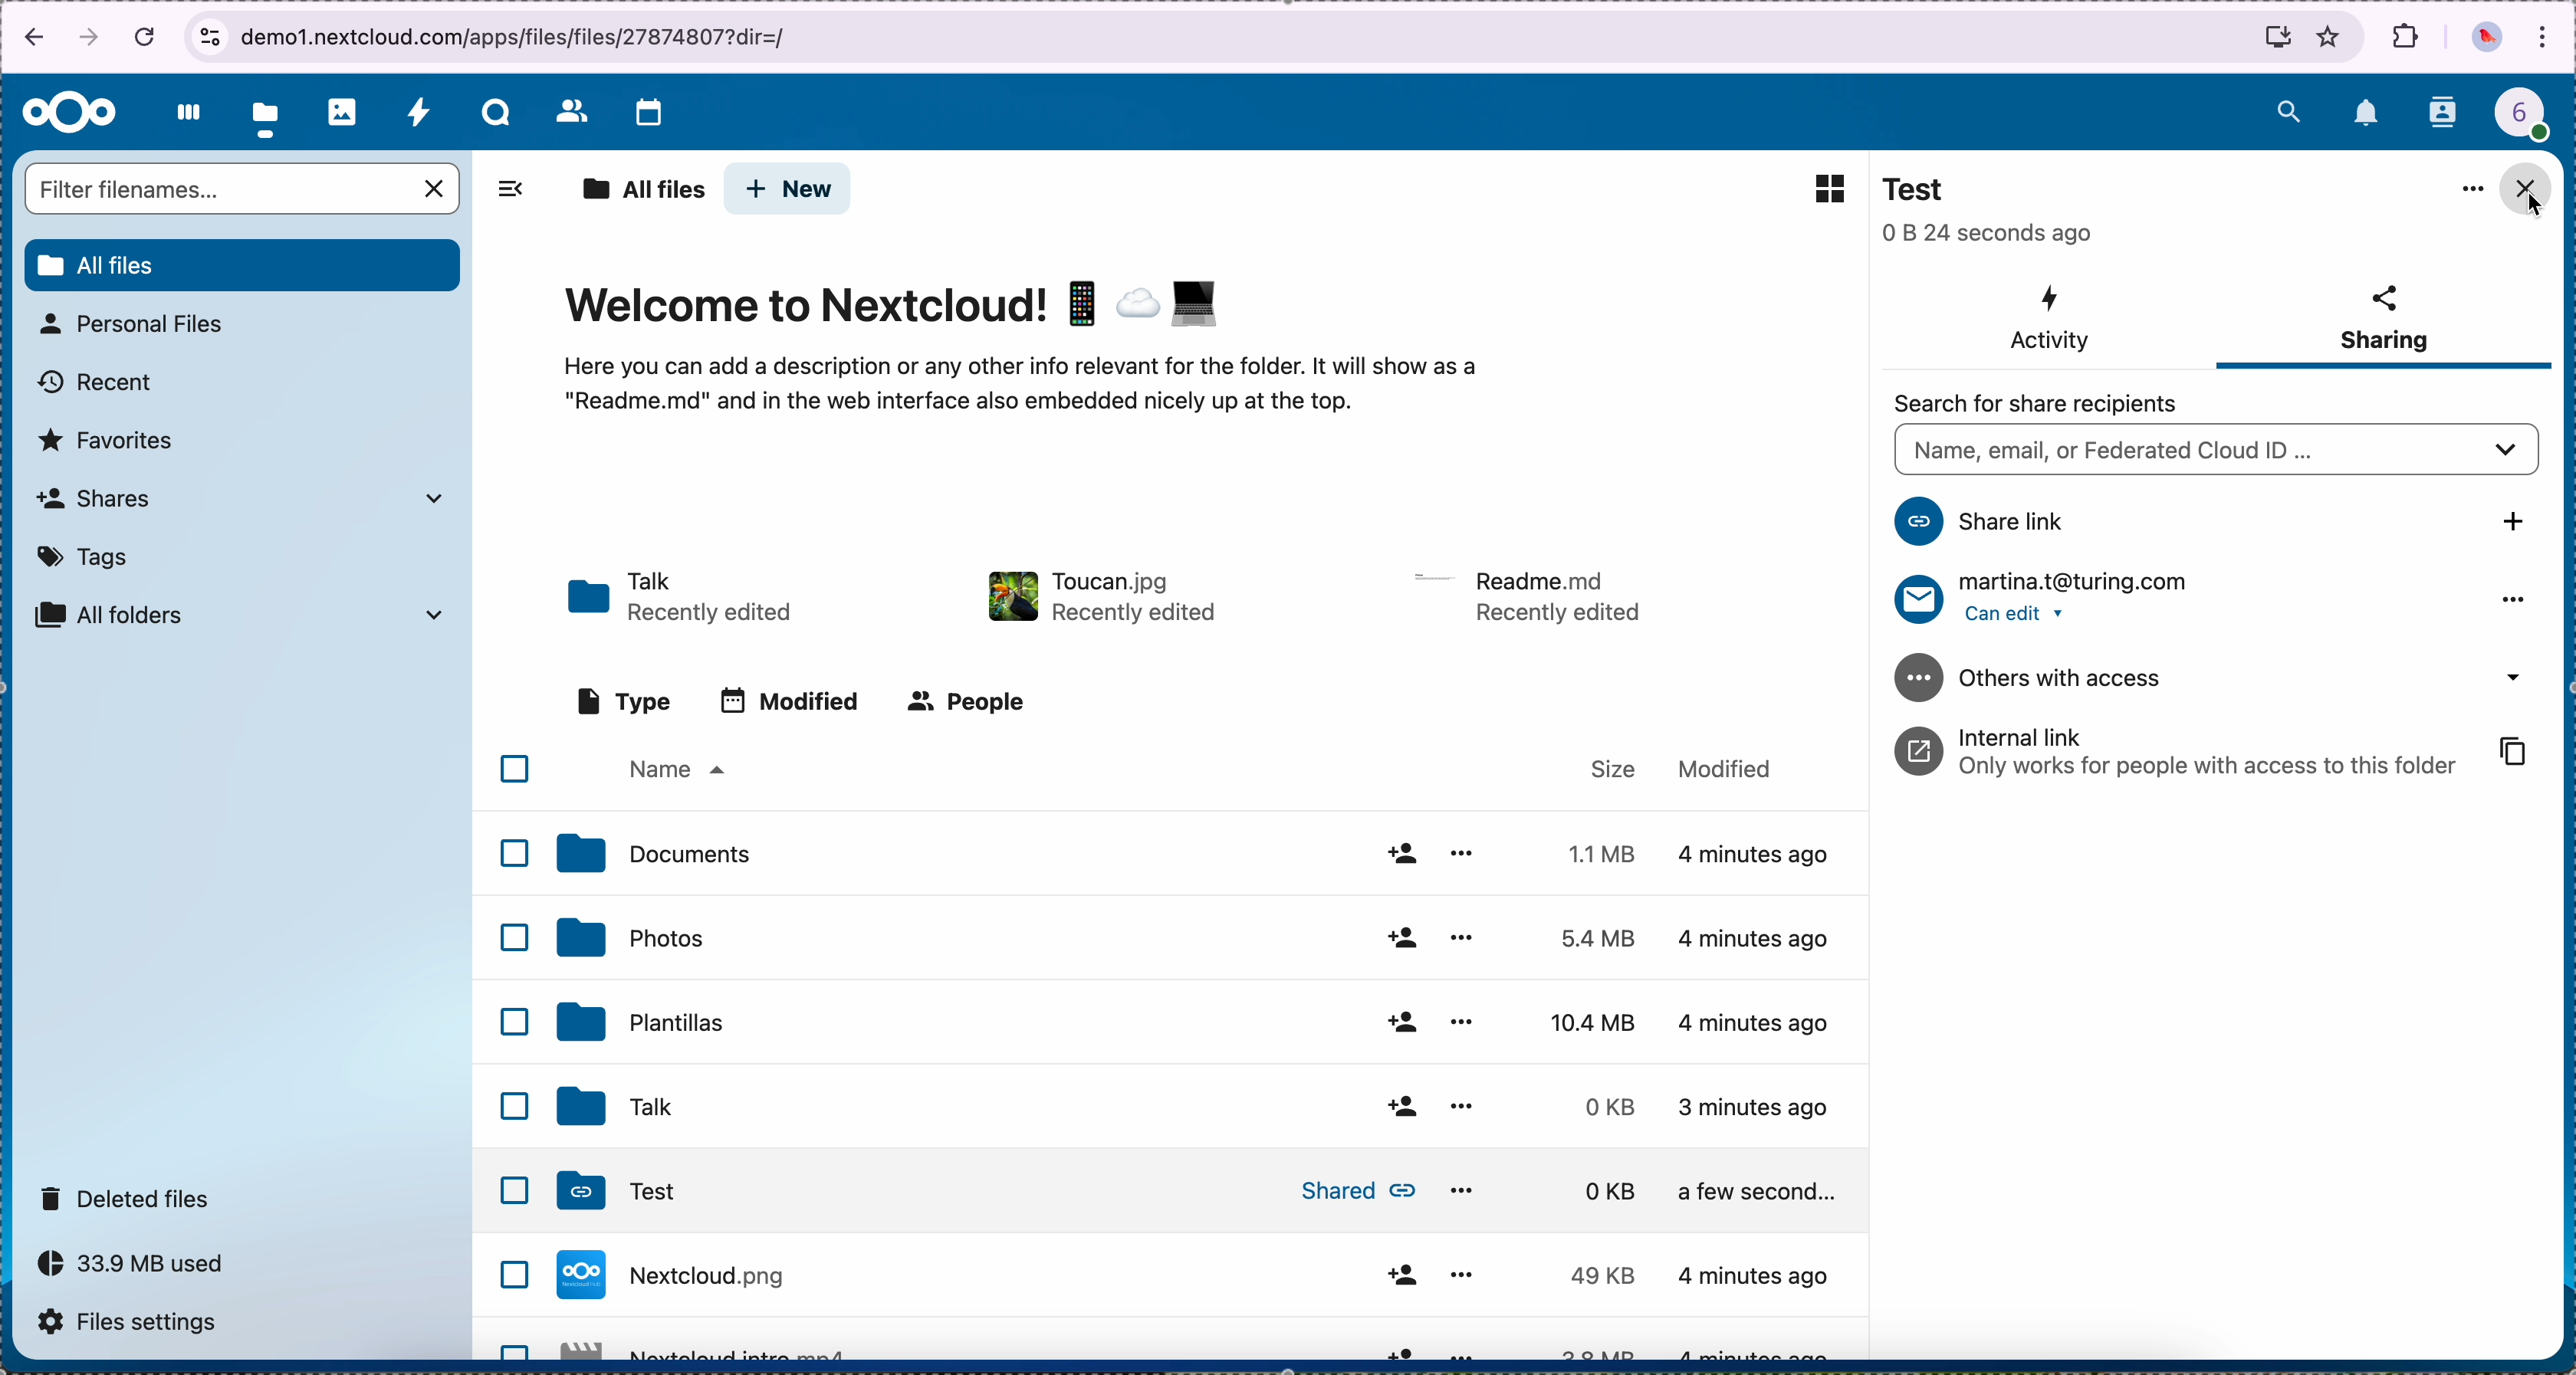  What do you see at coordinates (135, 1327) in the screenshot?
I see `files settings` at bounding box center [135, 1327].